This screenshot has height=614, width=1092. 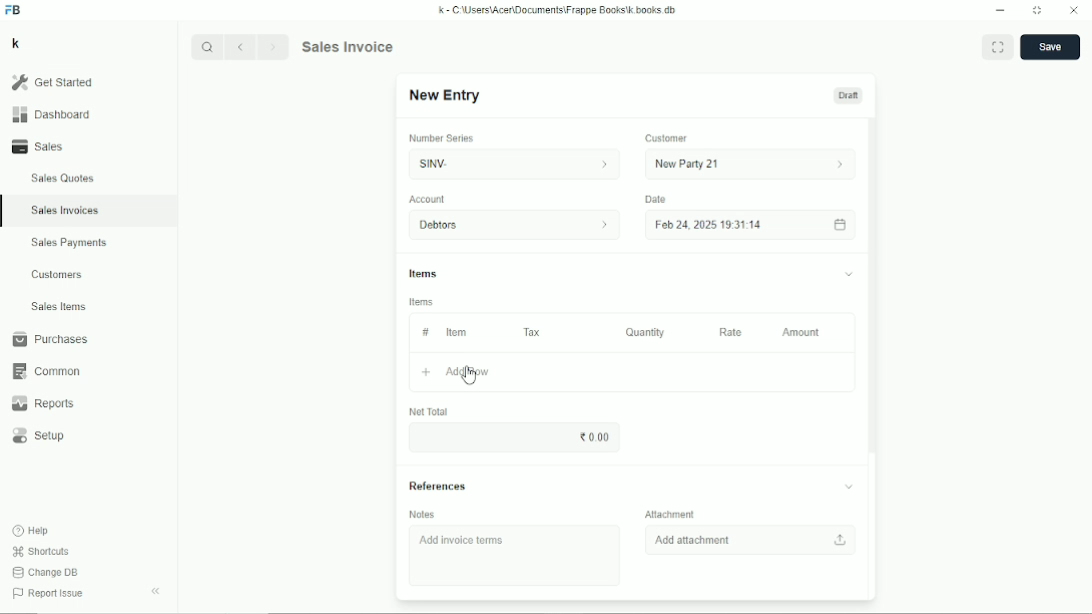 I want to click on Attachment, so click(x=673, y=513).